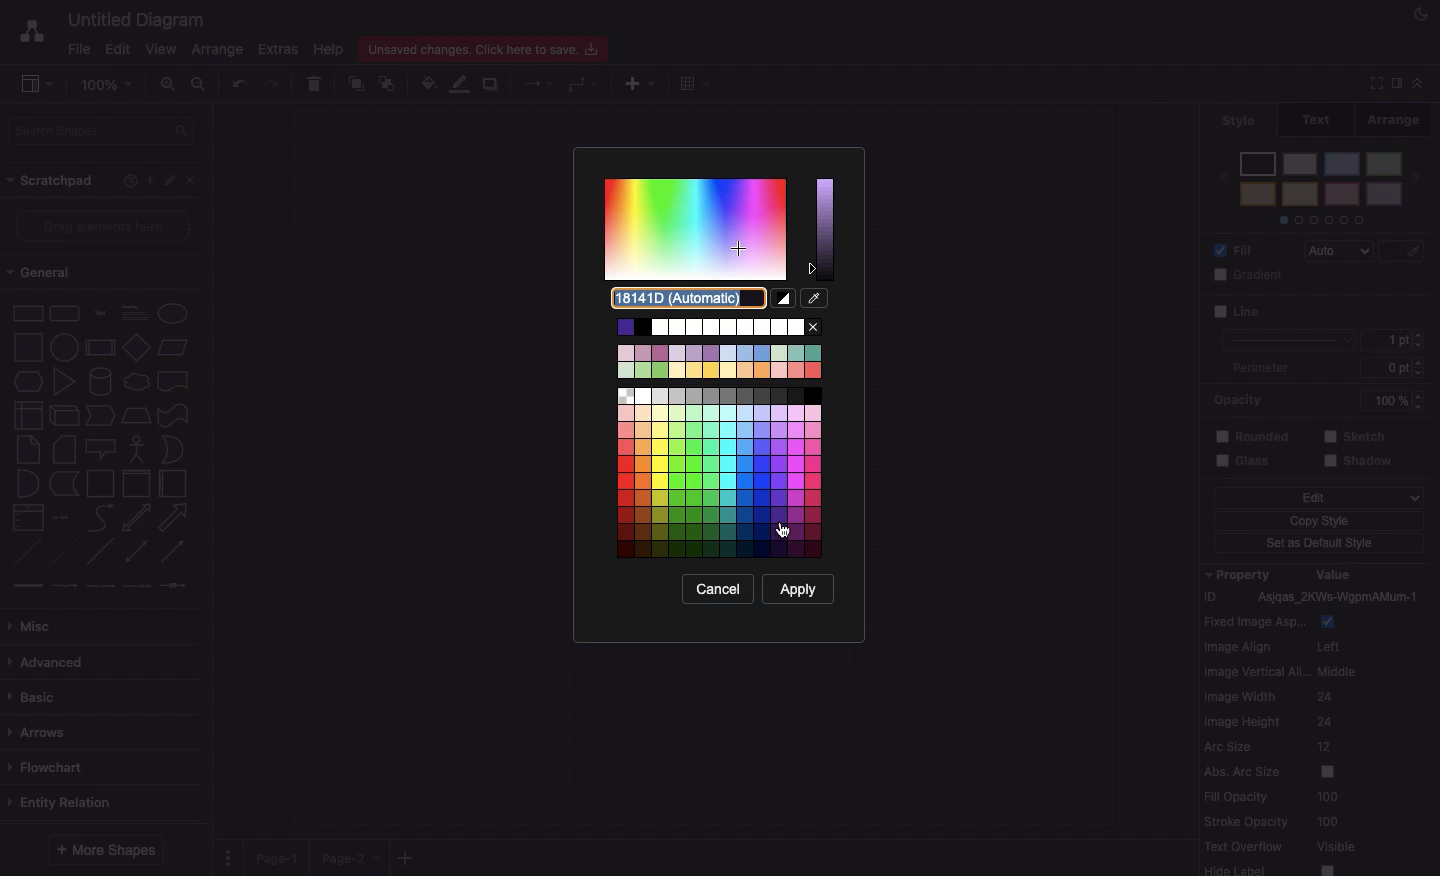 This screenshot has width=1440, height=876. Describe the element at coordinates (137, 448) in the screenshot. I see `actor` at that location.